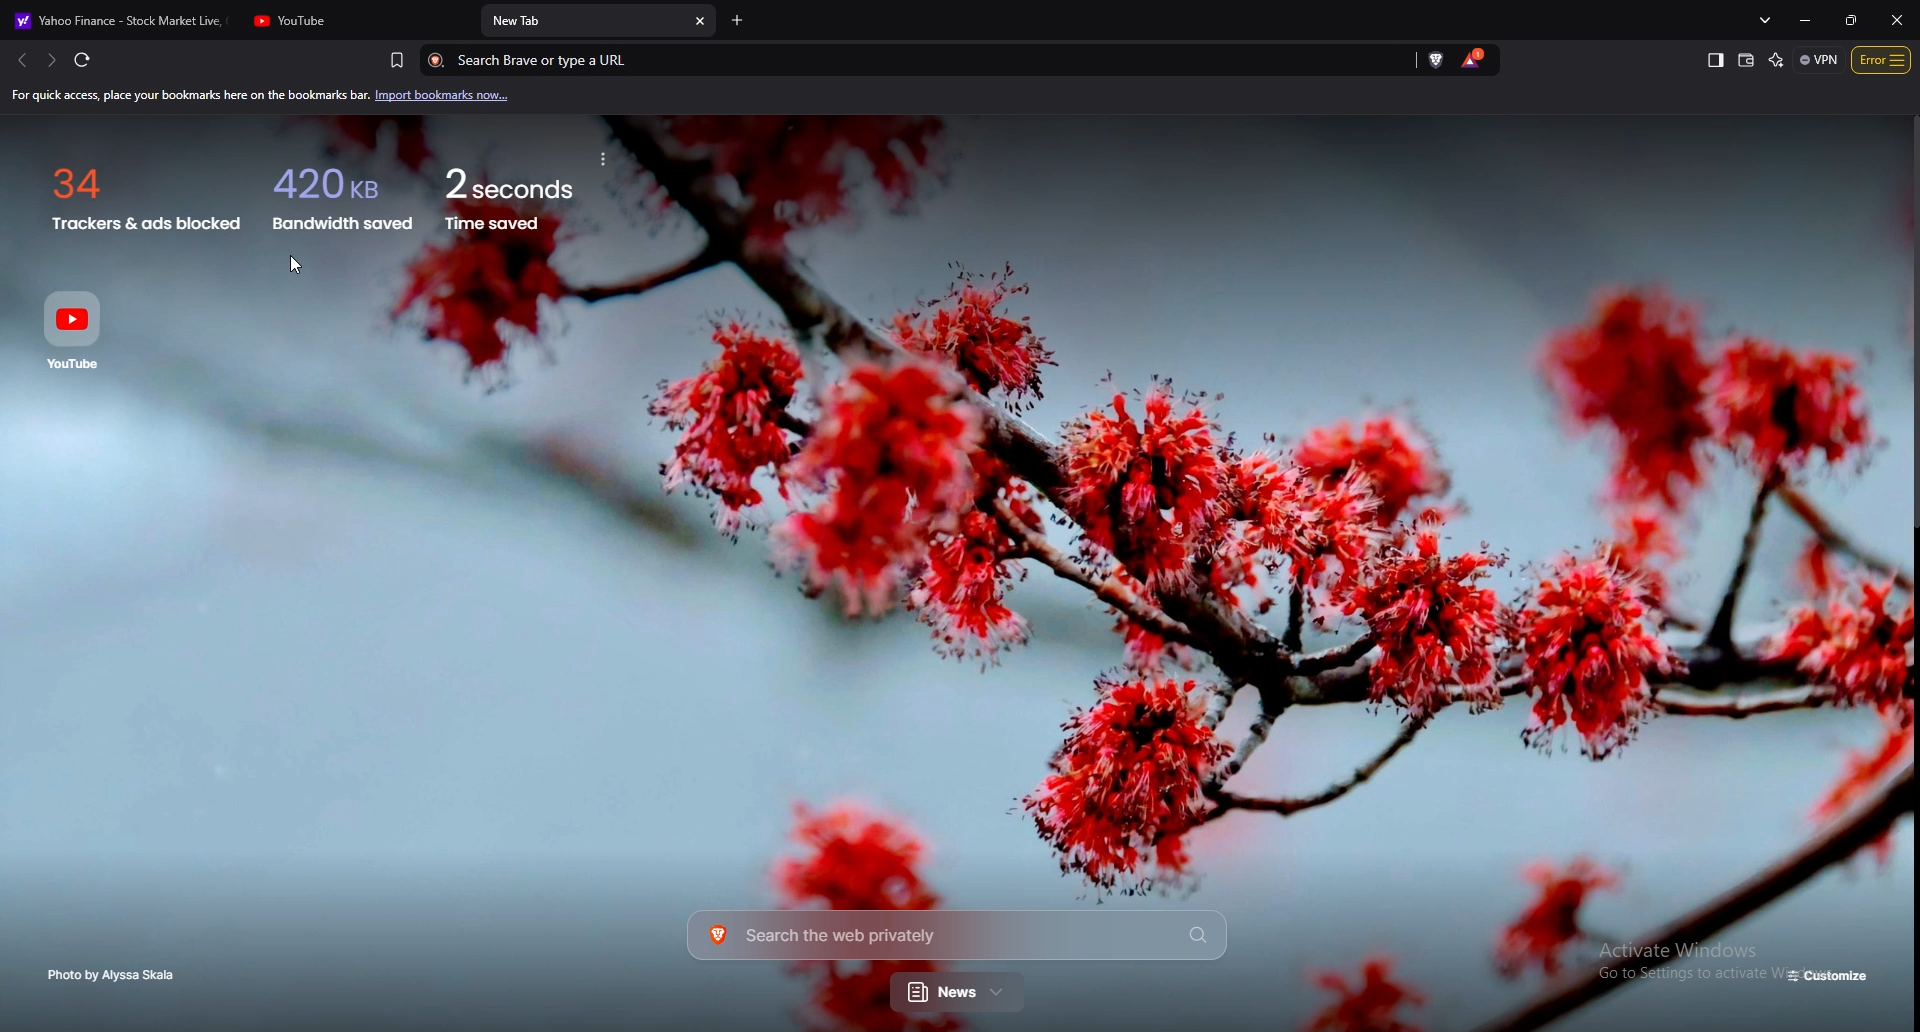 The image size is (1920, 1032). I want to click on show sidebar, so click(1715, 61).